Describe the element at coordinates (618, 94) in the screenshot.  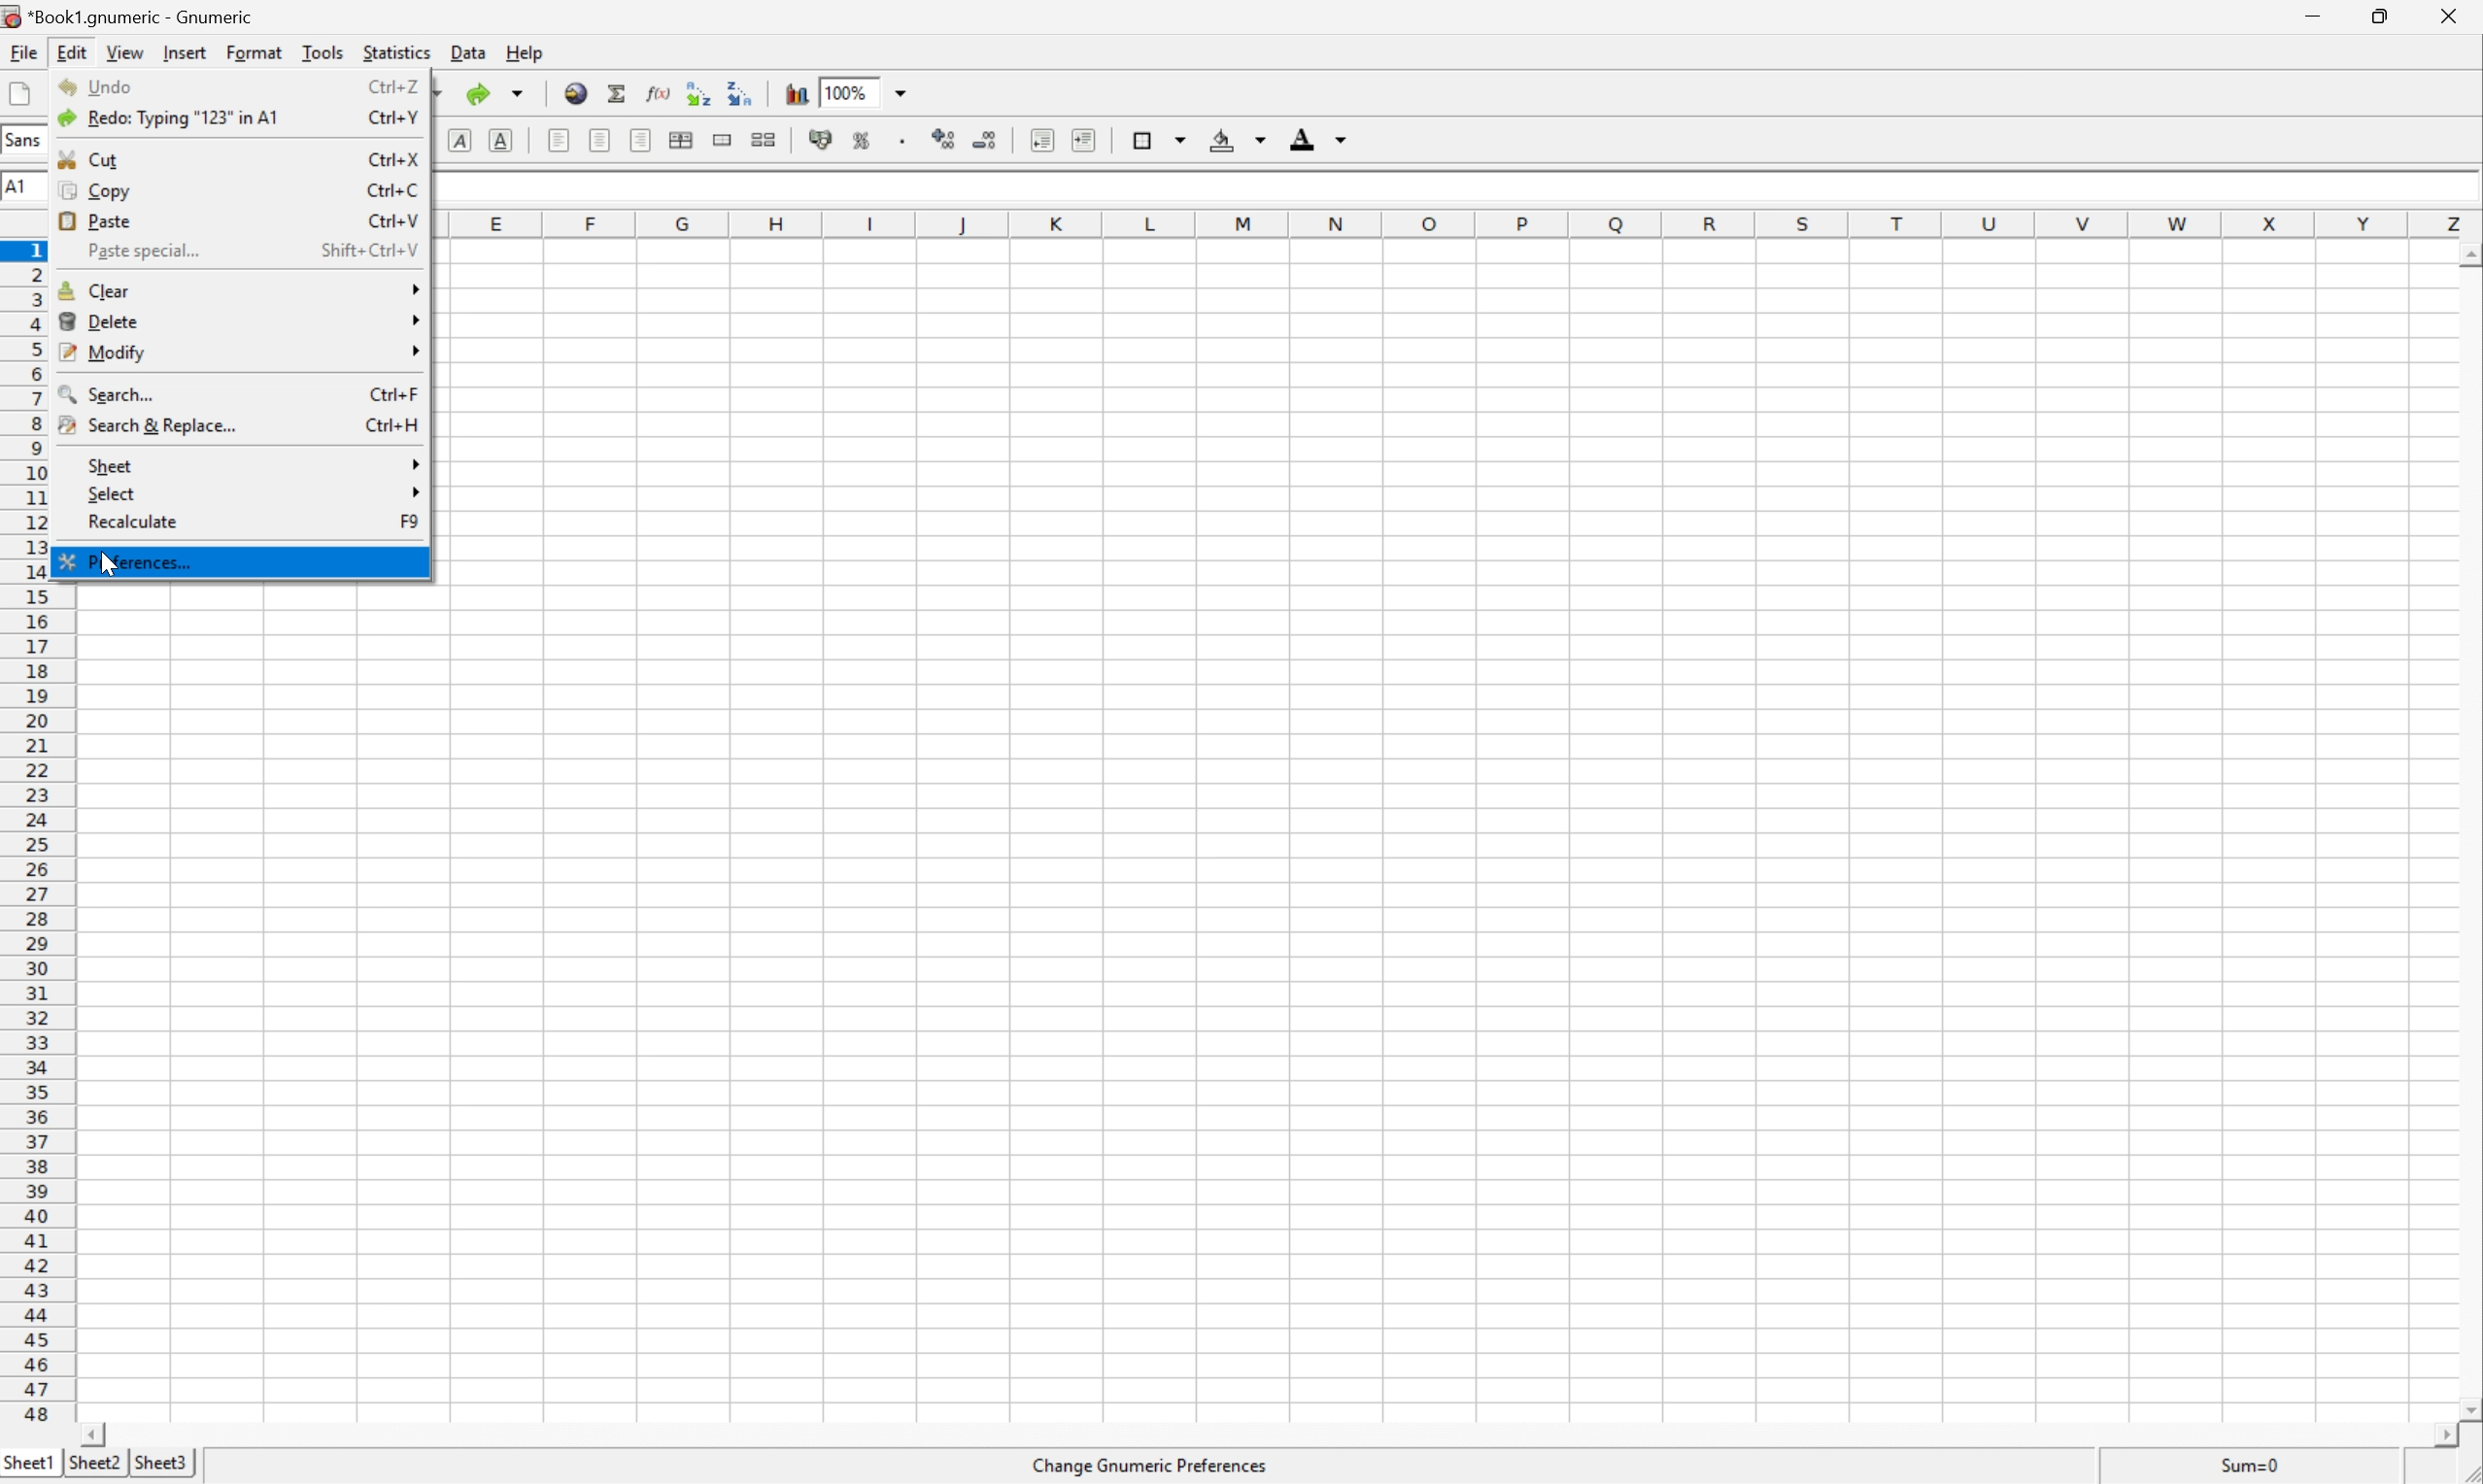
I see `sum in current cell` at that location.